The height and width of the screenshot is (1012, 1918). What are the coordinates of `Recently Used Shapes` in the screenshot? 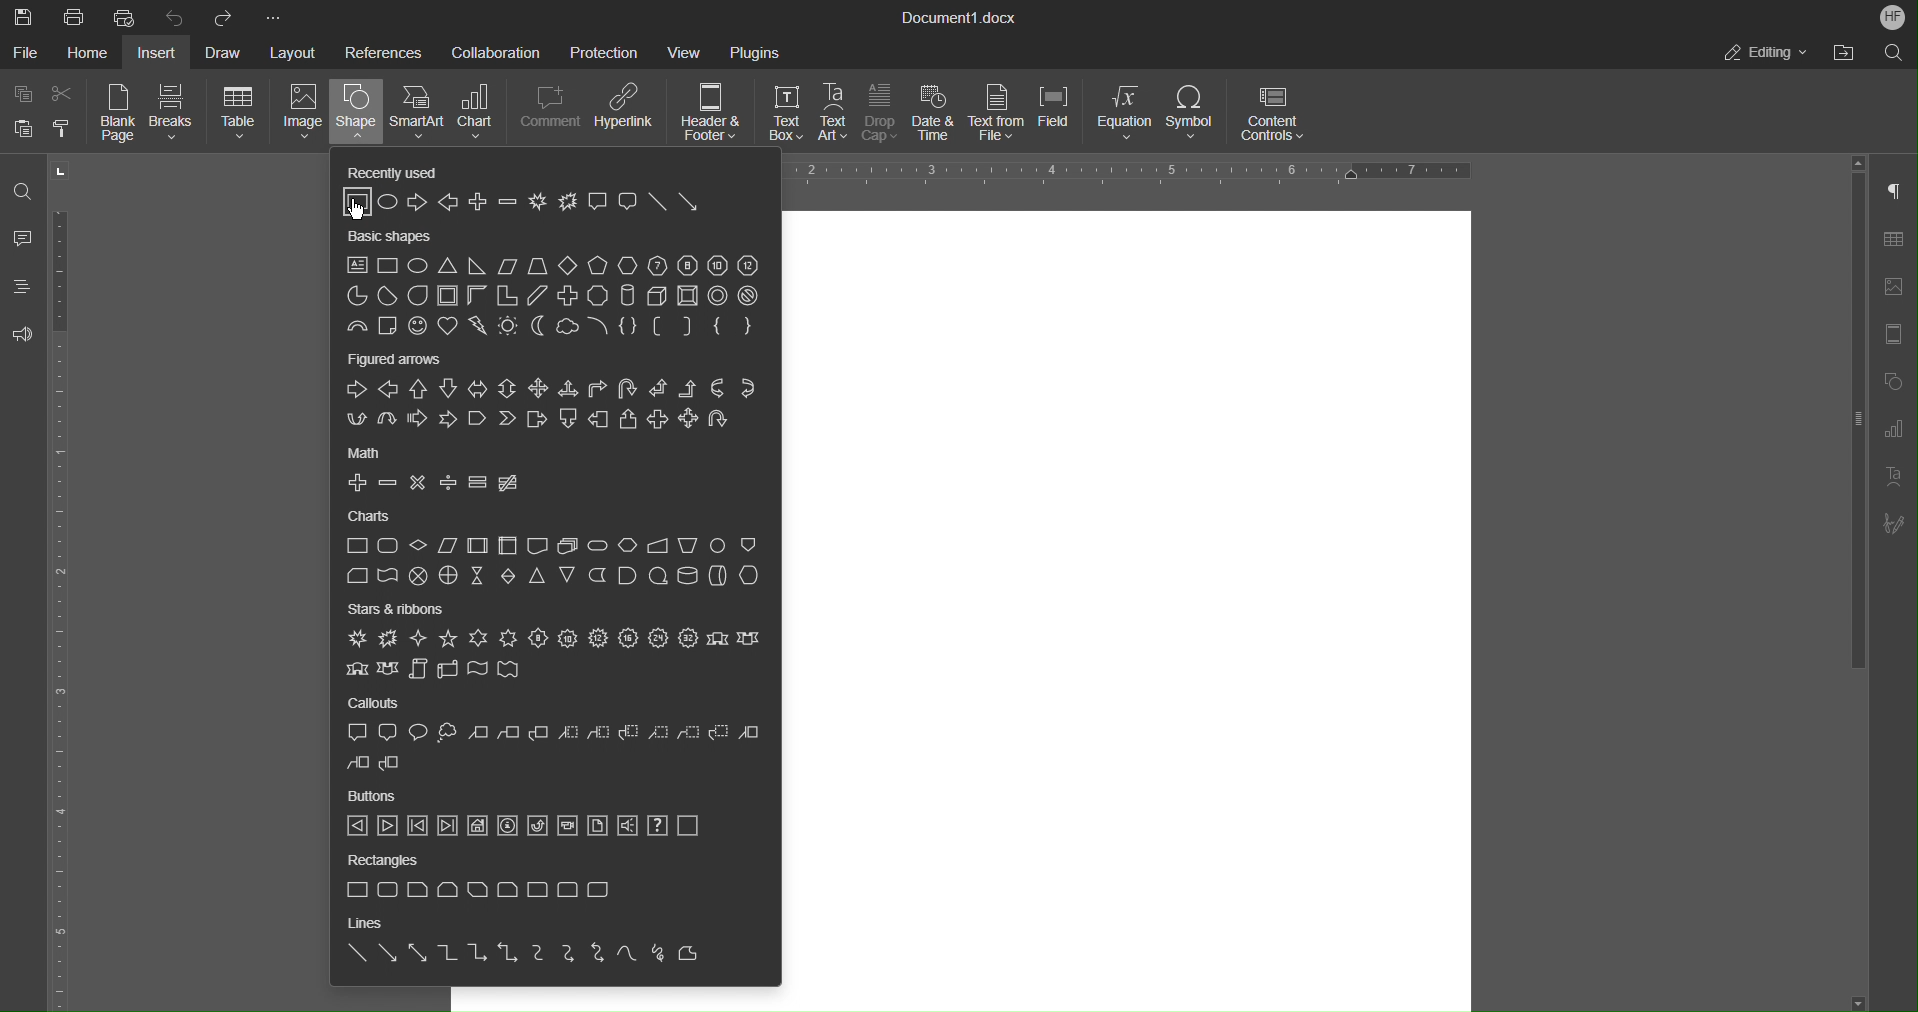 It's located at (519, 205).